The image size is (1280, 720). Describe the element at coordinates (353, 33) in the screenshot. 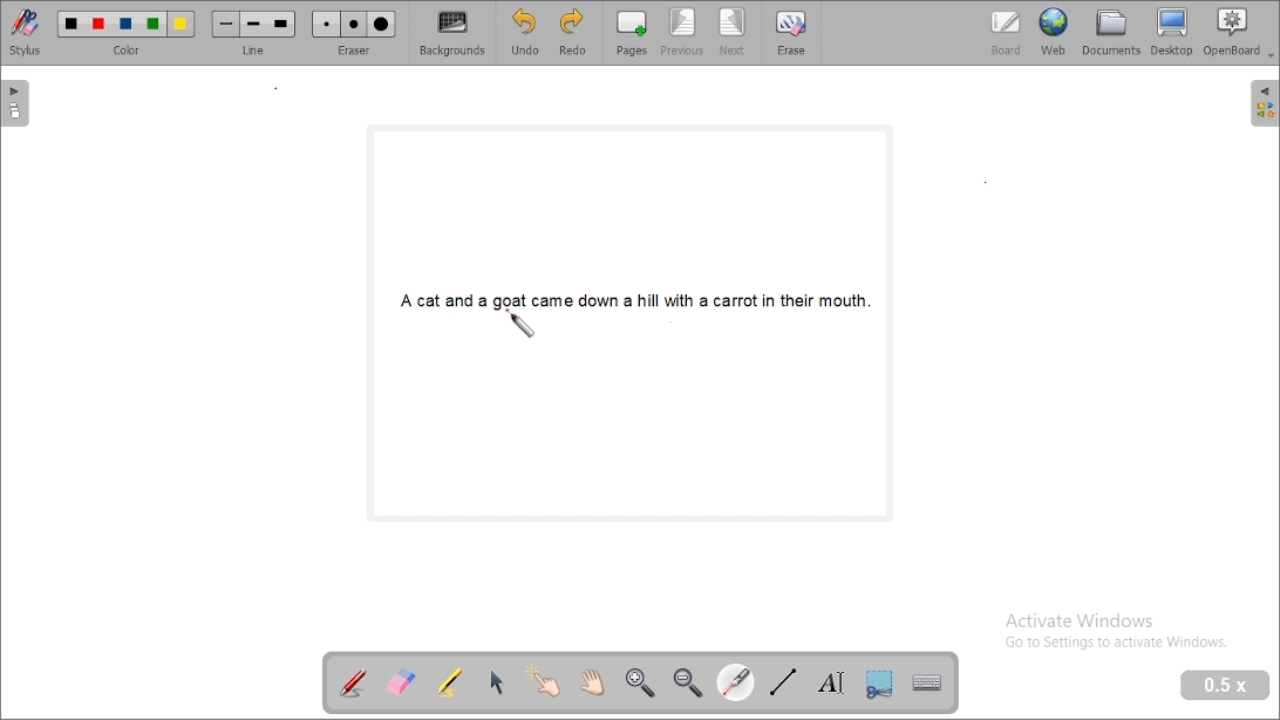

I see `eraser` at that location.